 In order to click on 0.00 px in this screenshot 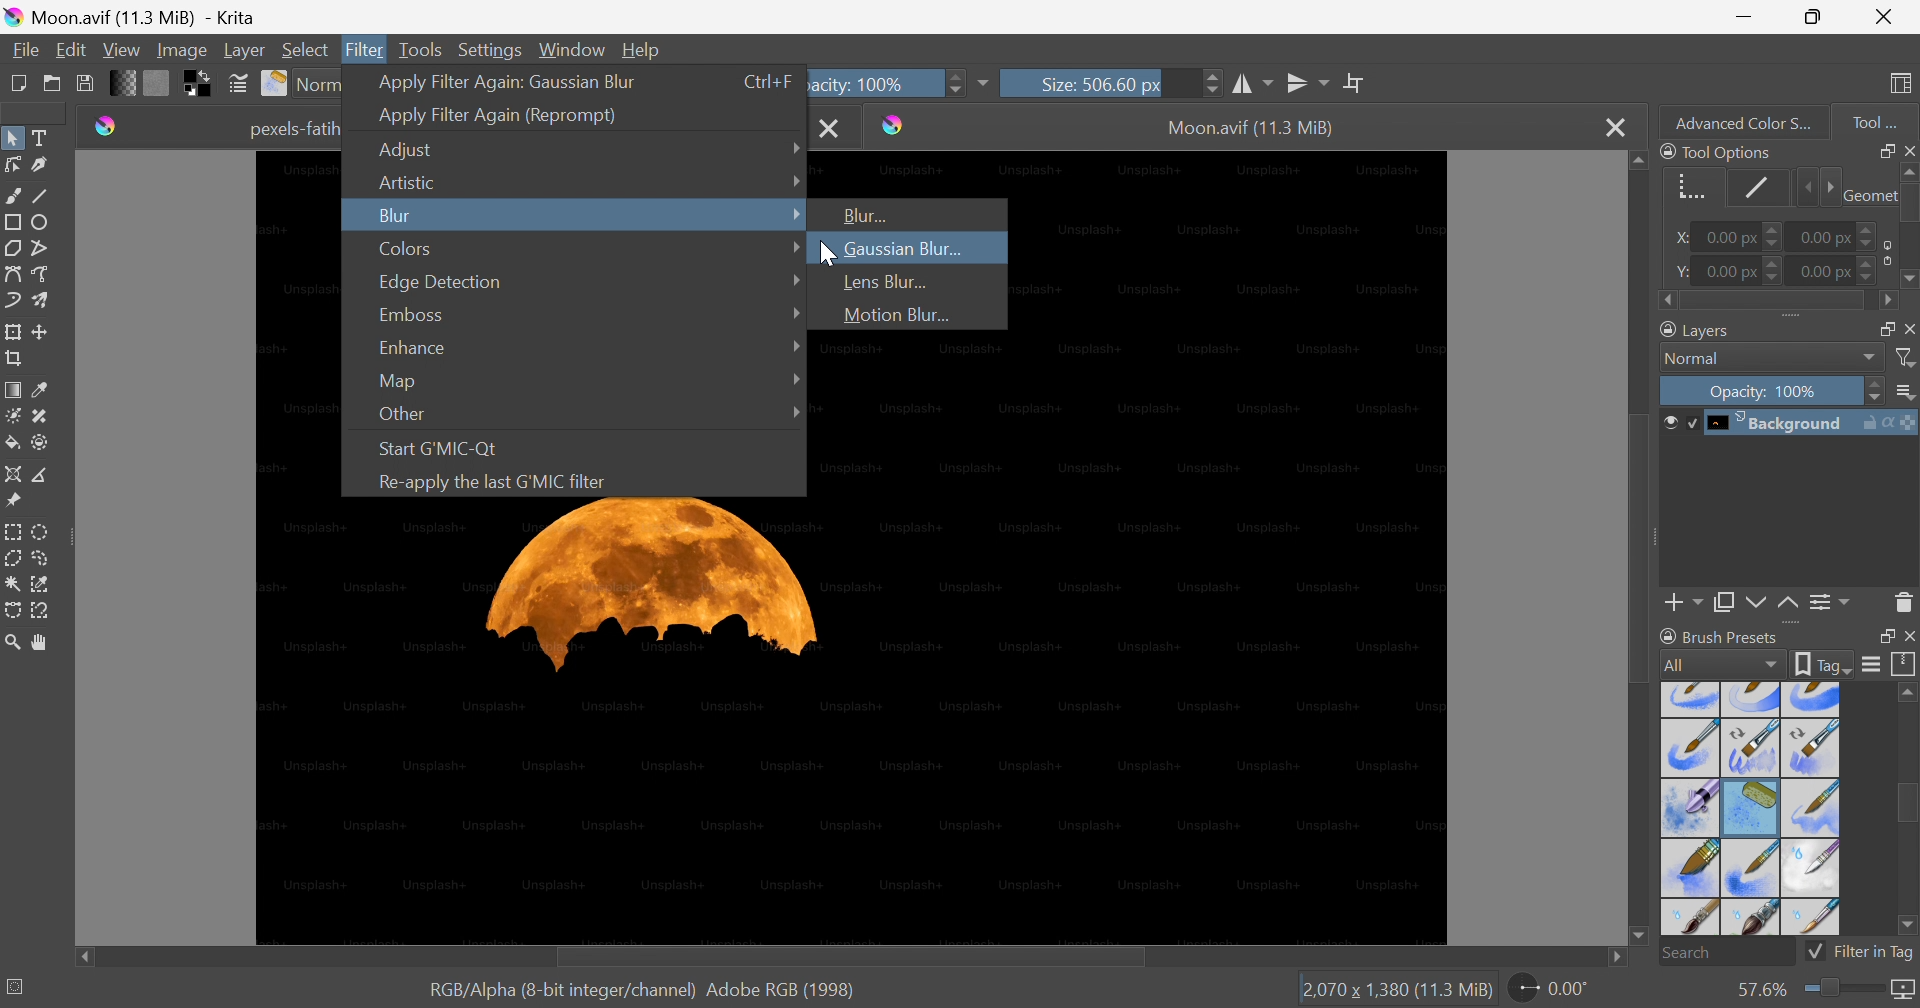, I will do `click(1842, 271)`.